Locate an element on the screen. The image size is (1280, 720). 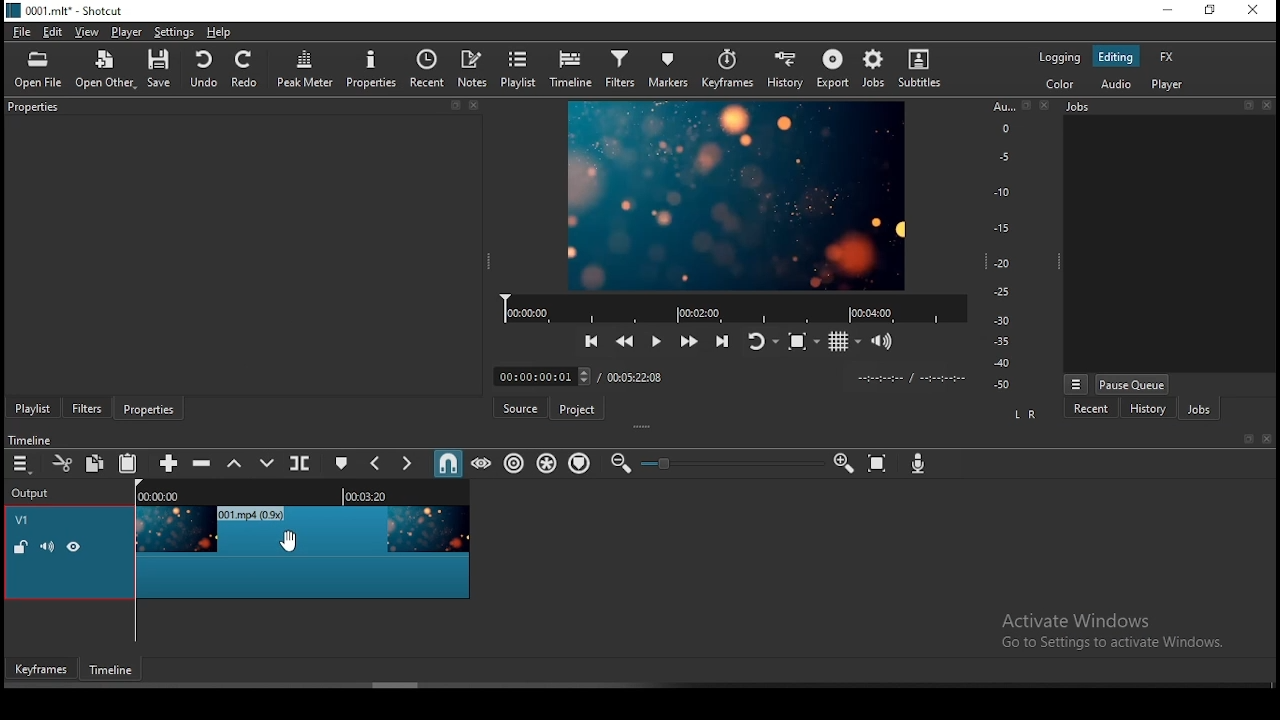
markers is located at coordinates (667, 68).